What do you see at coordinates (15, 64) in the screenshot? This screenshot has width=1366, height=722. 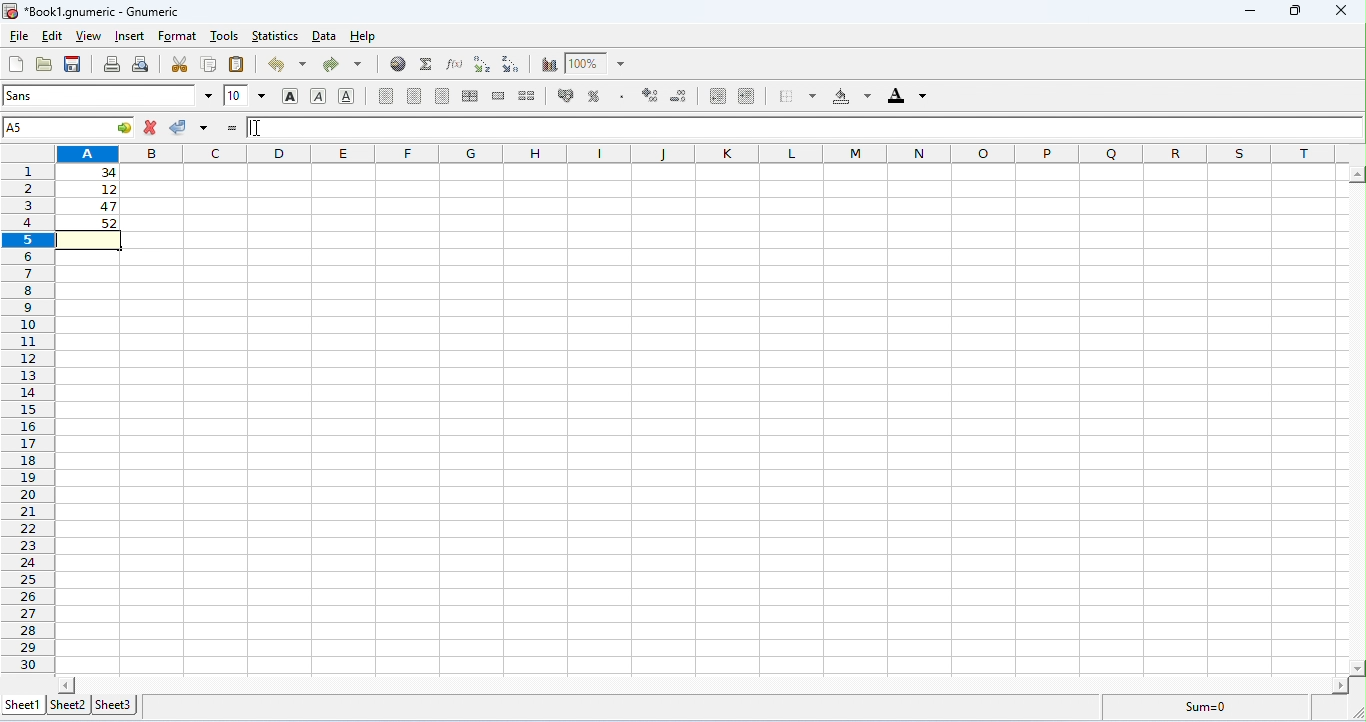 I see `new` at bounding box center [15, 64].